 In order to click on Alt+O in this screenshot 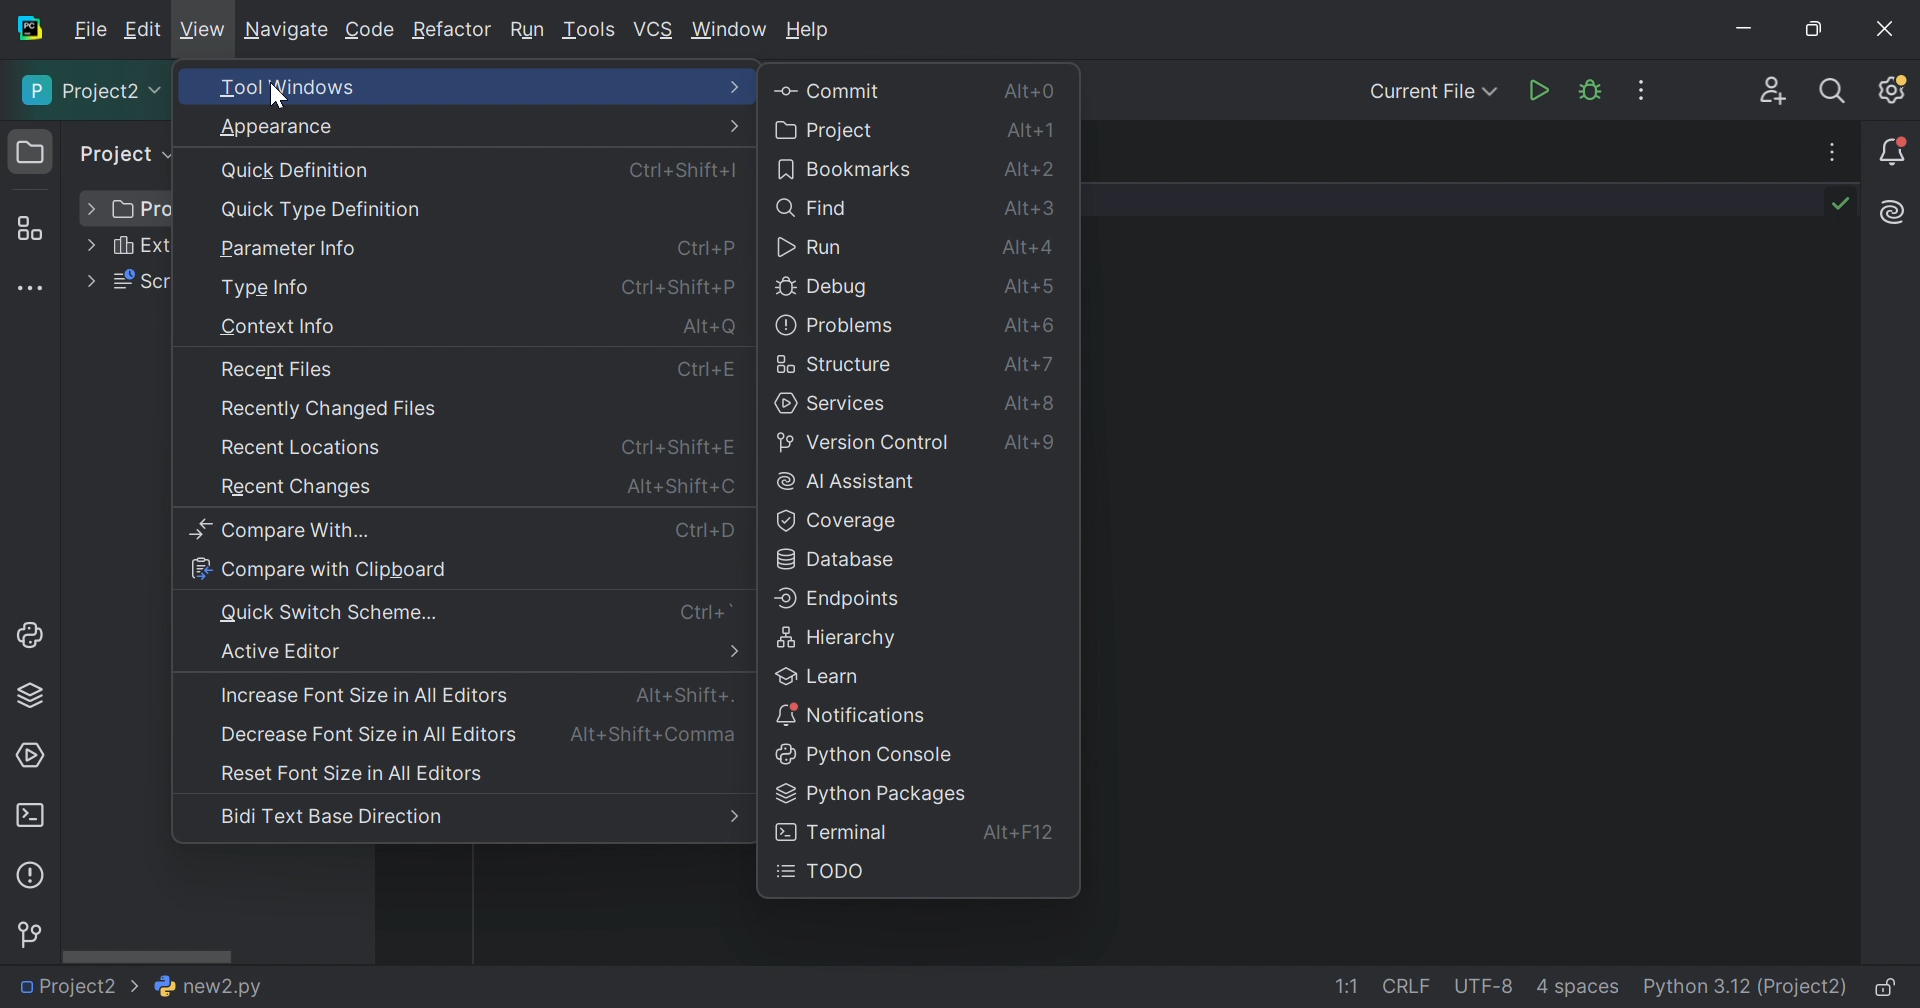, I will do `click(708, 326)`.